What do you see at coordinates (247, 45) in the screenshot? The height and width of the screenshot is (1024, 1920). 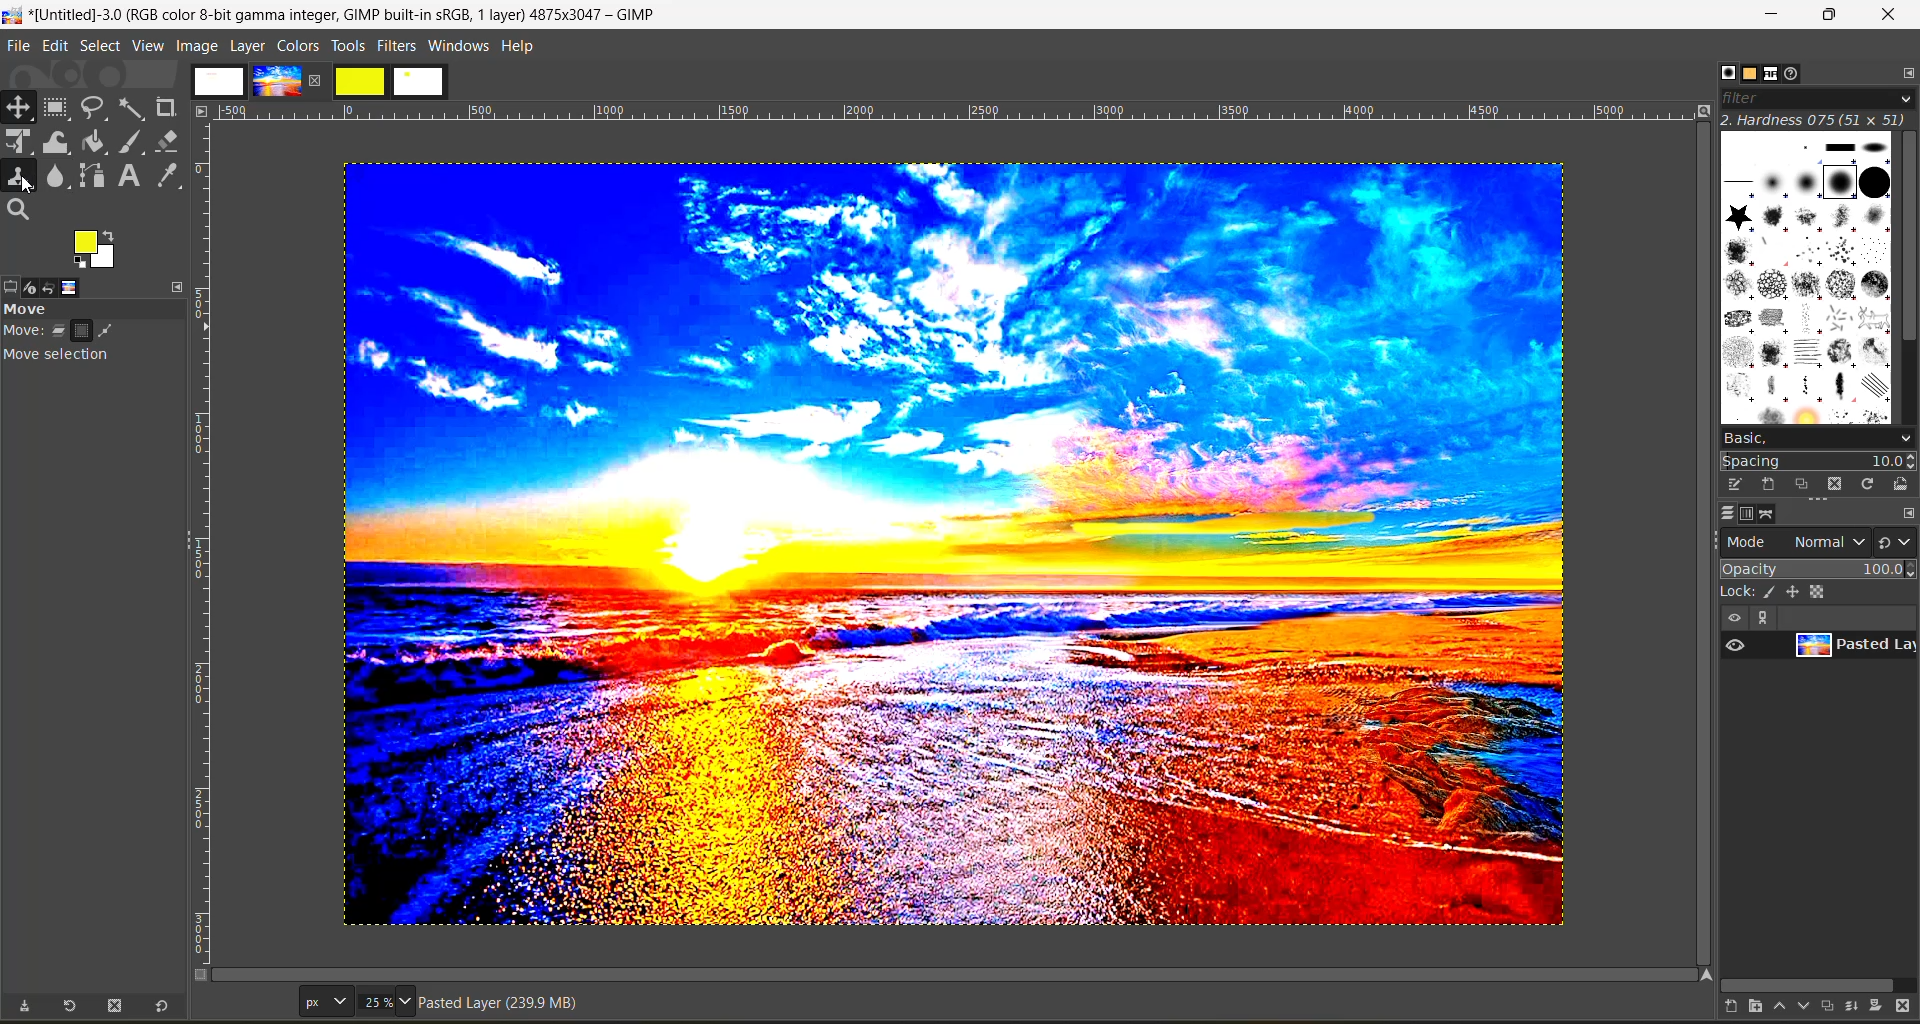 I see `layer` at bounding box center [247, 45].